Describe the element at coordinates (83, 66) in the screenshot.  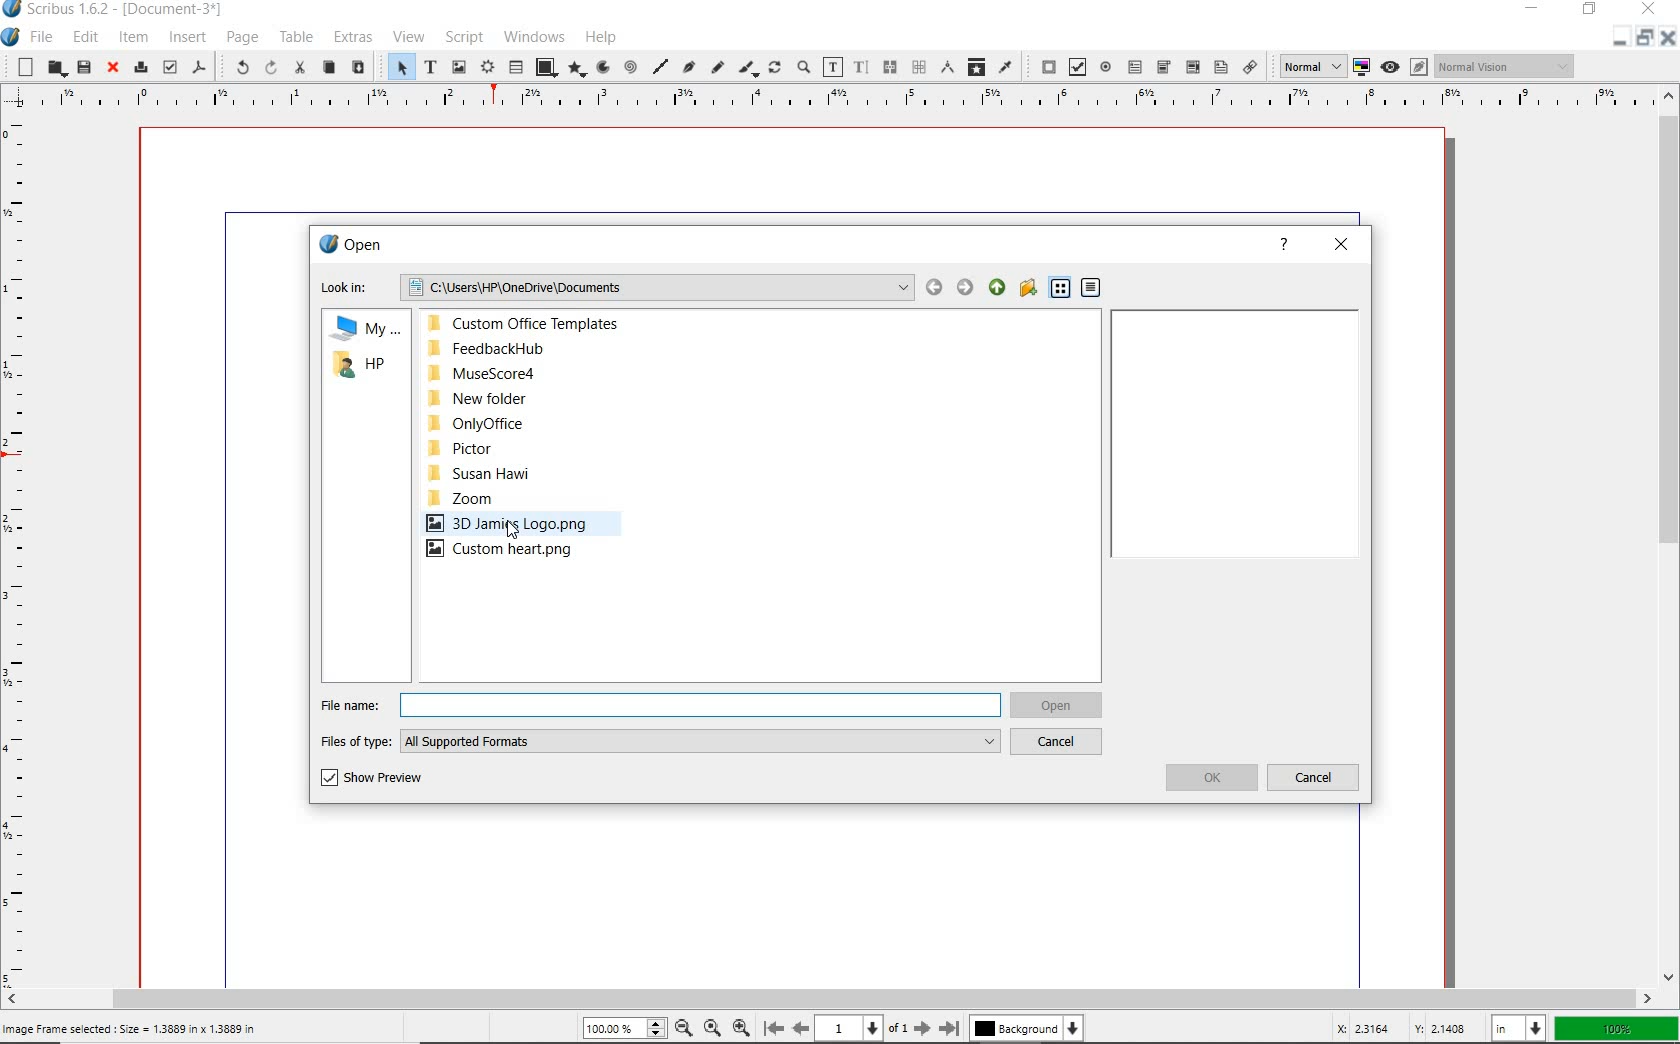
I see `save` at that location.